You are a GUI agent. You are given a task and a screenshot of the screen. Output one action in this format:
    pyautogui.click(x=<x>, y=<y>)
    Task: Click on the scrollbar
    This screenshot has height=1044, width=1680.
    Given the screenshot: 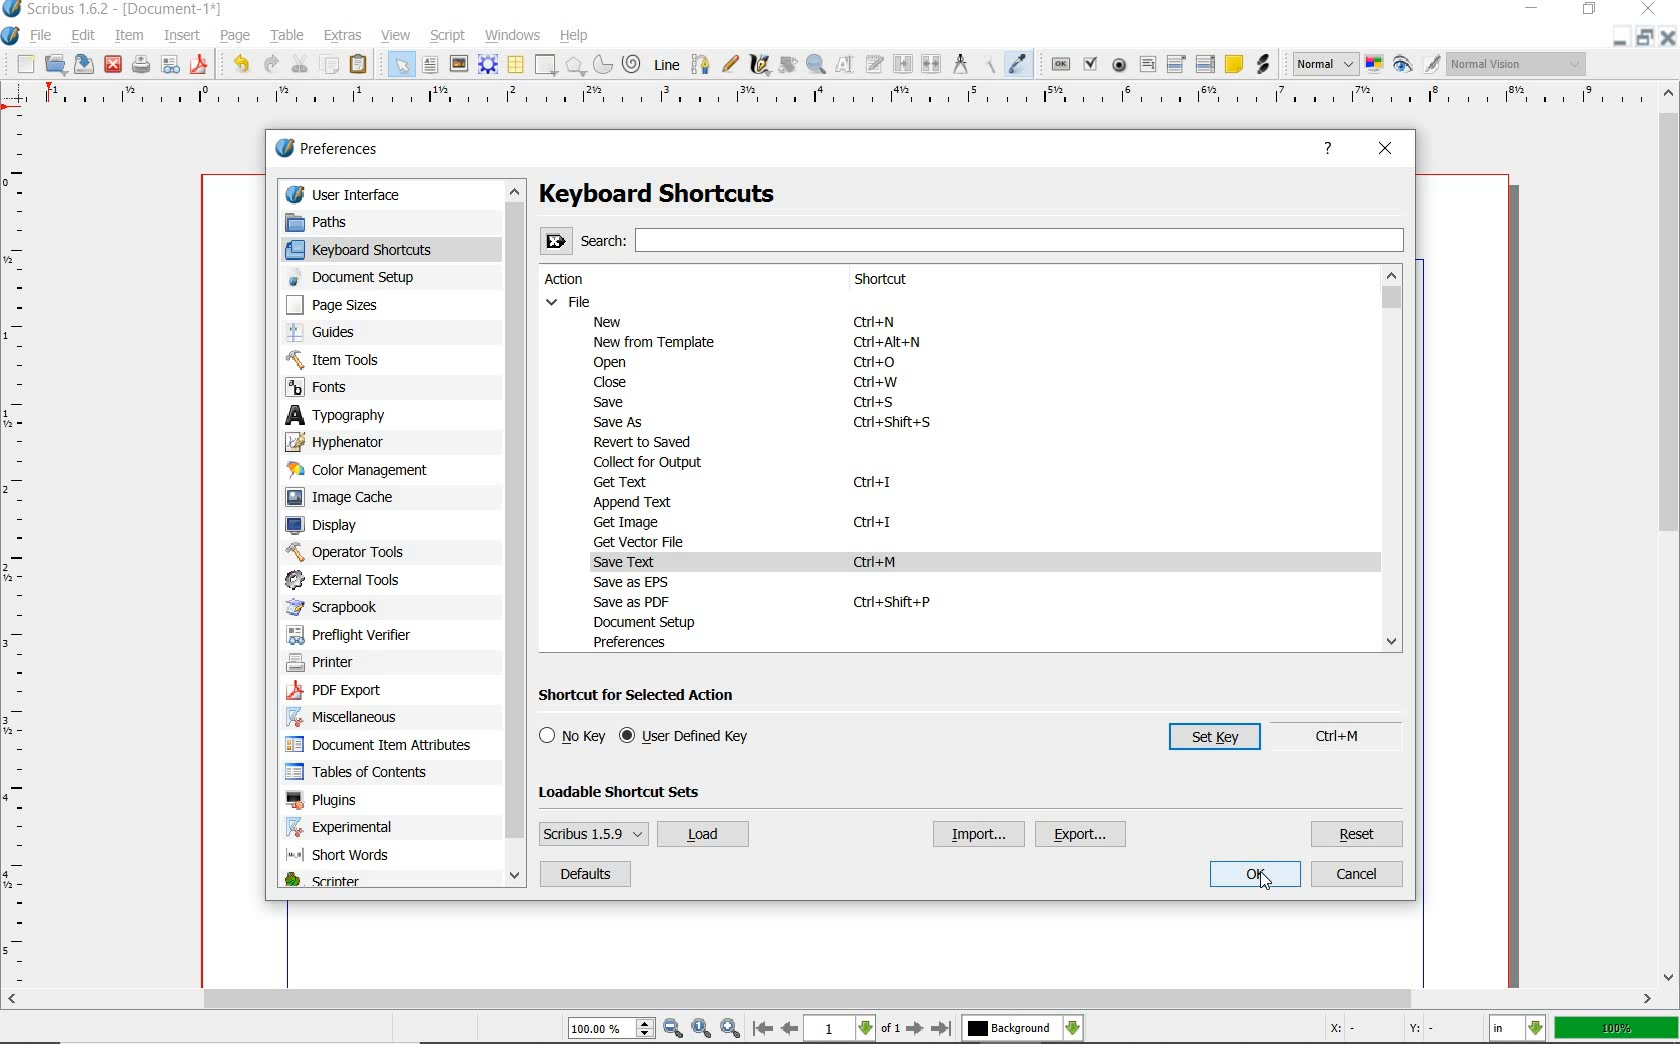 What is the action you would take?
    pyautogui.click(x=518, y=535)
    